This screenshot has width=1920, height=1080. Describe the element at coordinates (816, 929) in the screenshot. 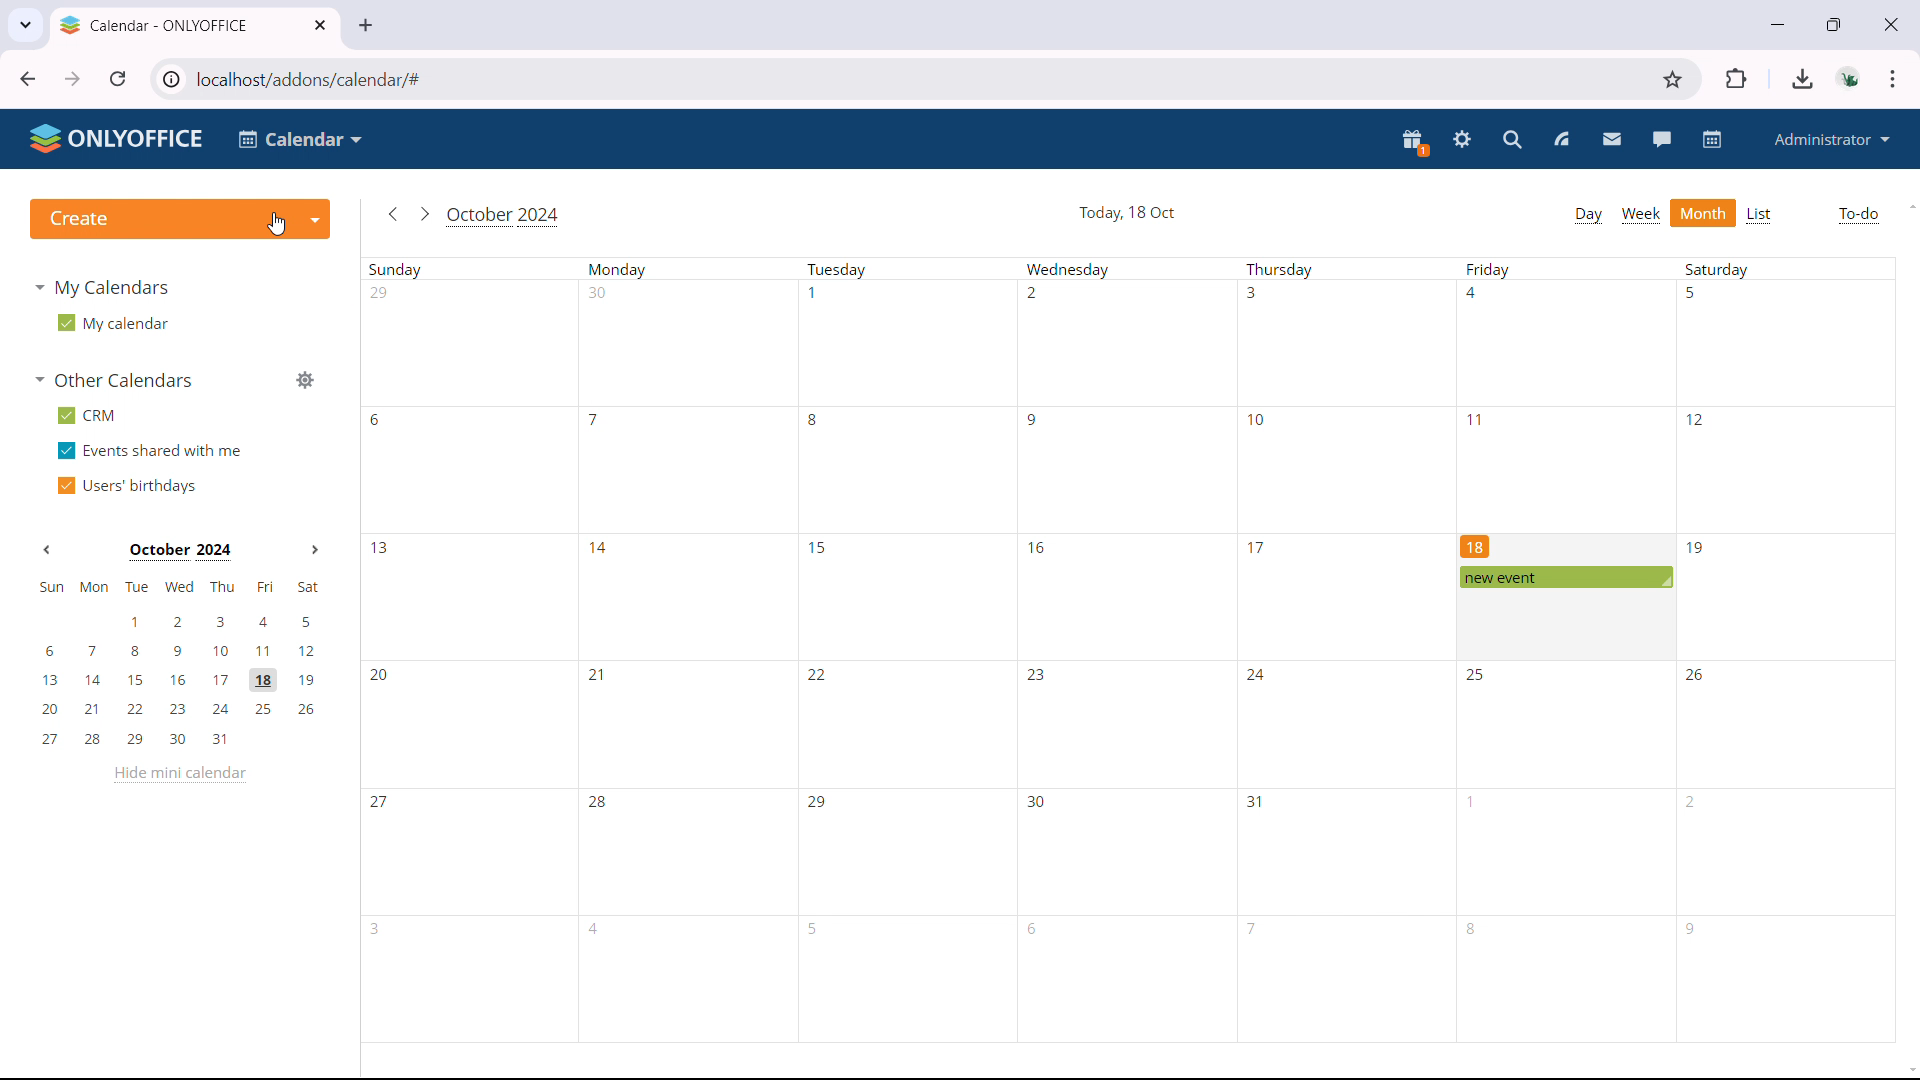

I see `5` at that location.